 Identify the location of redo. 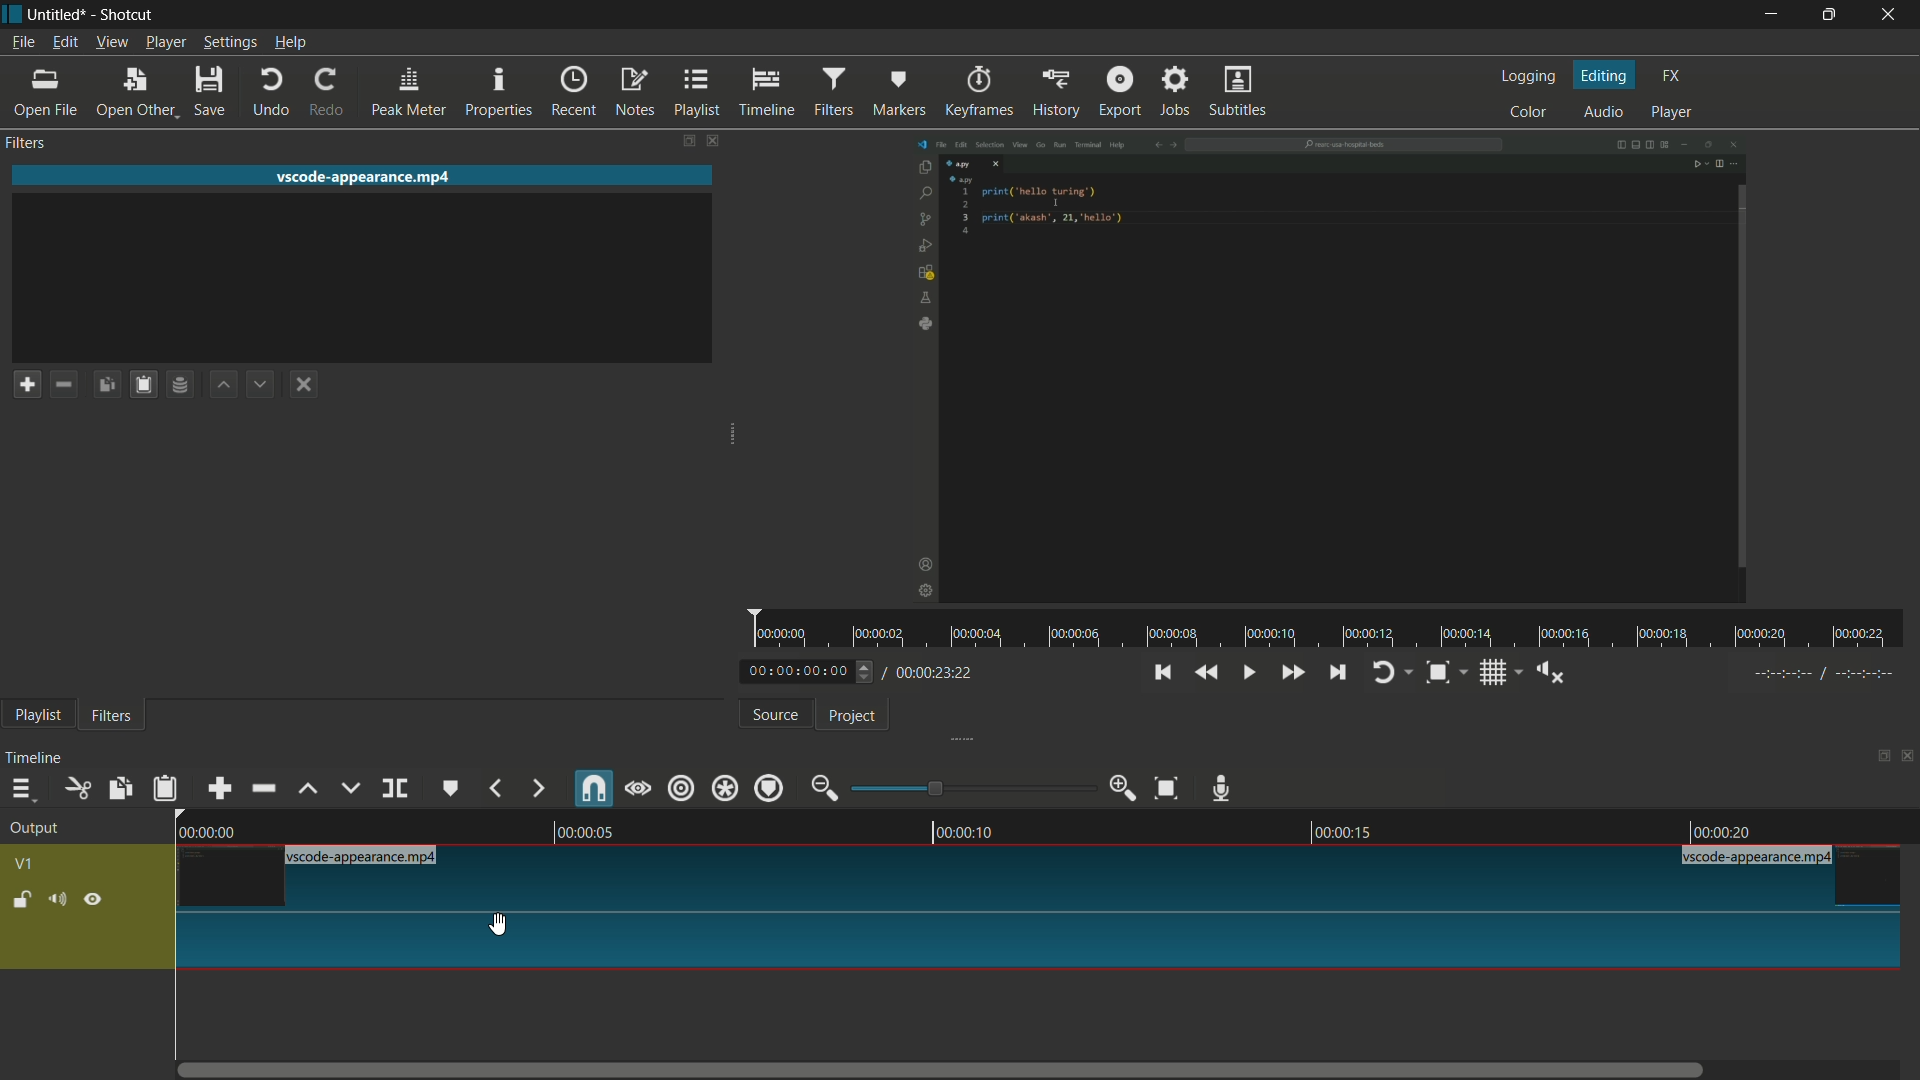
(326, 92).